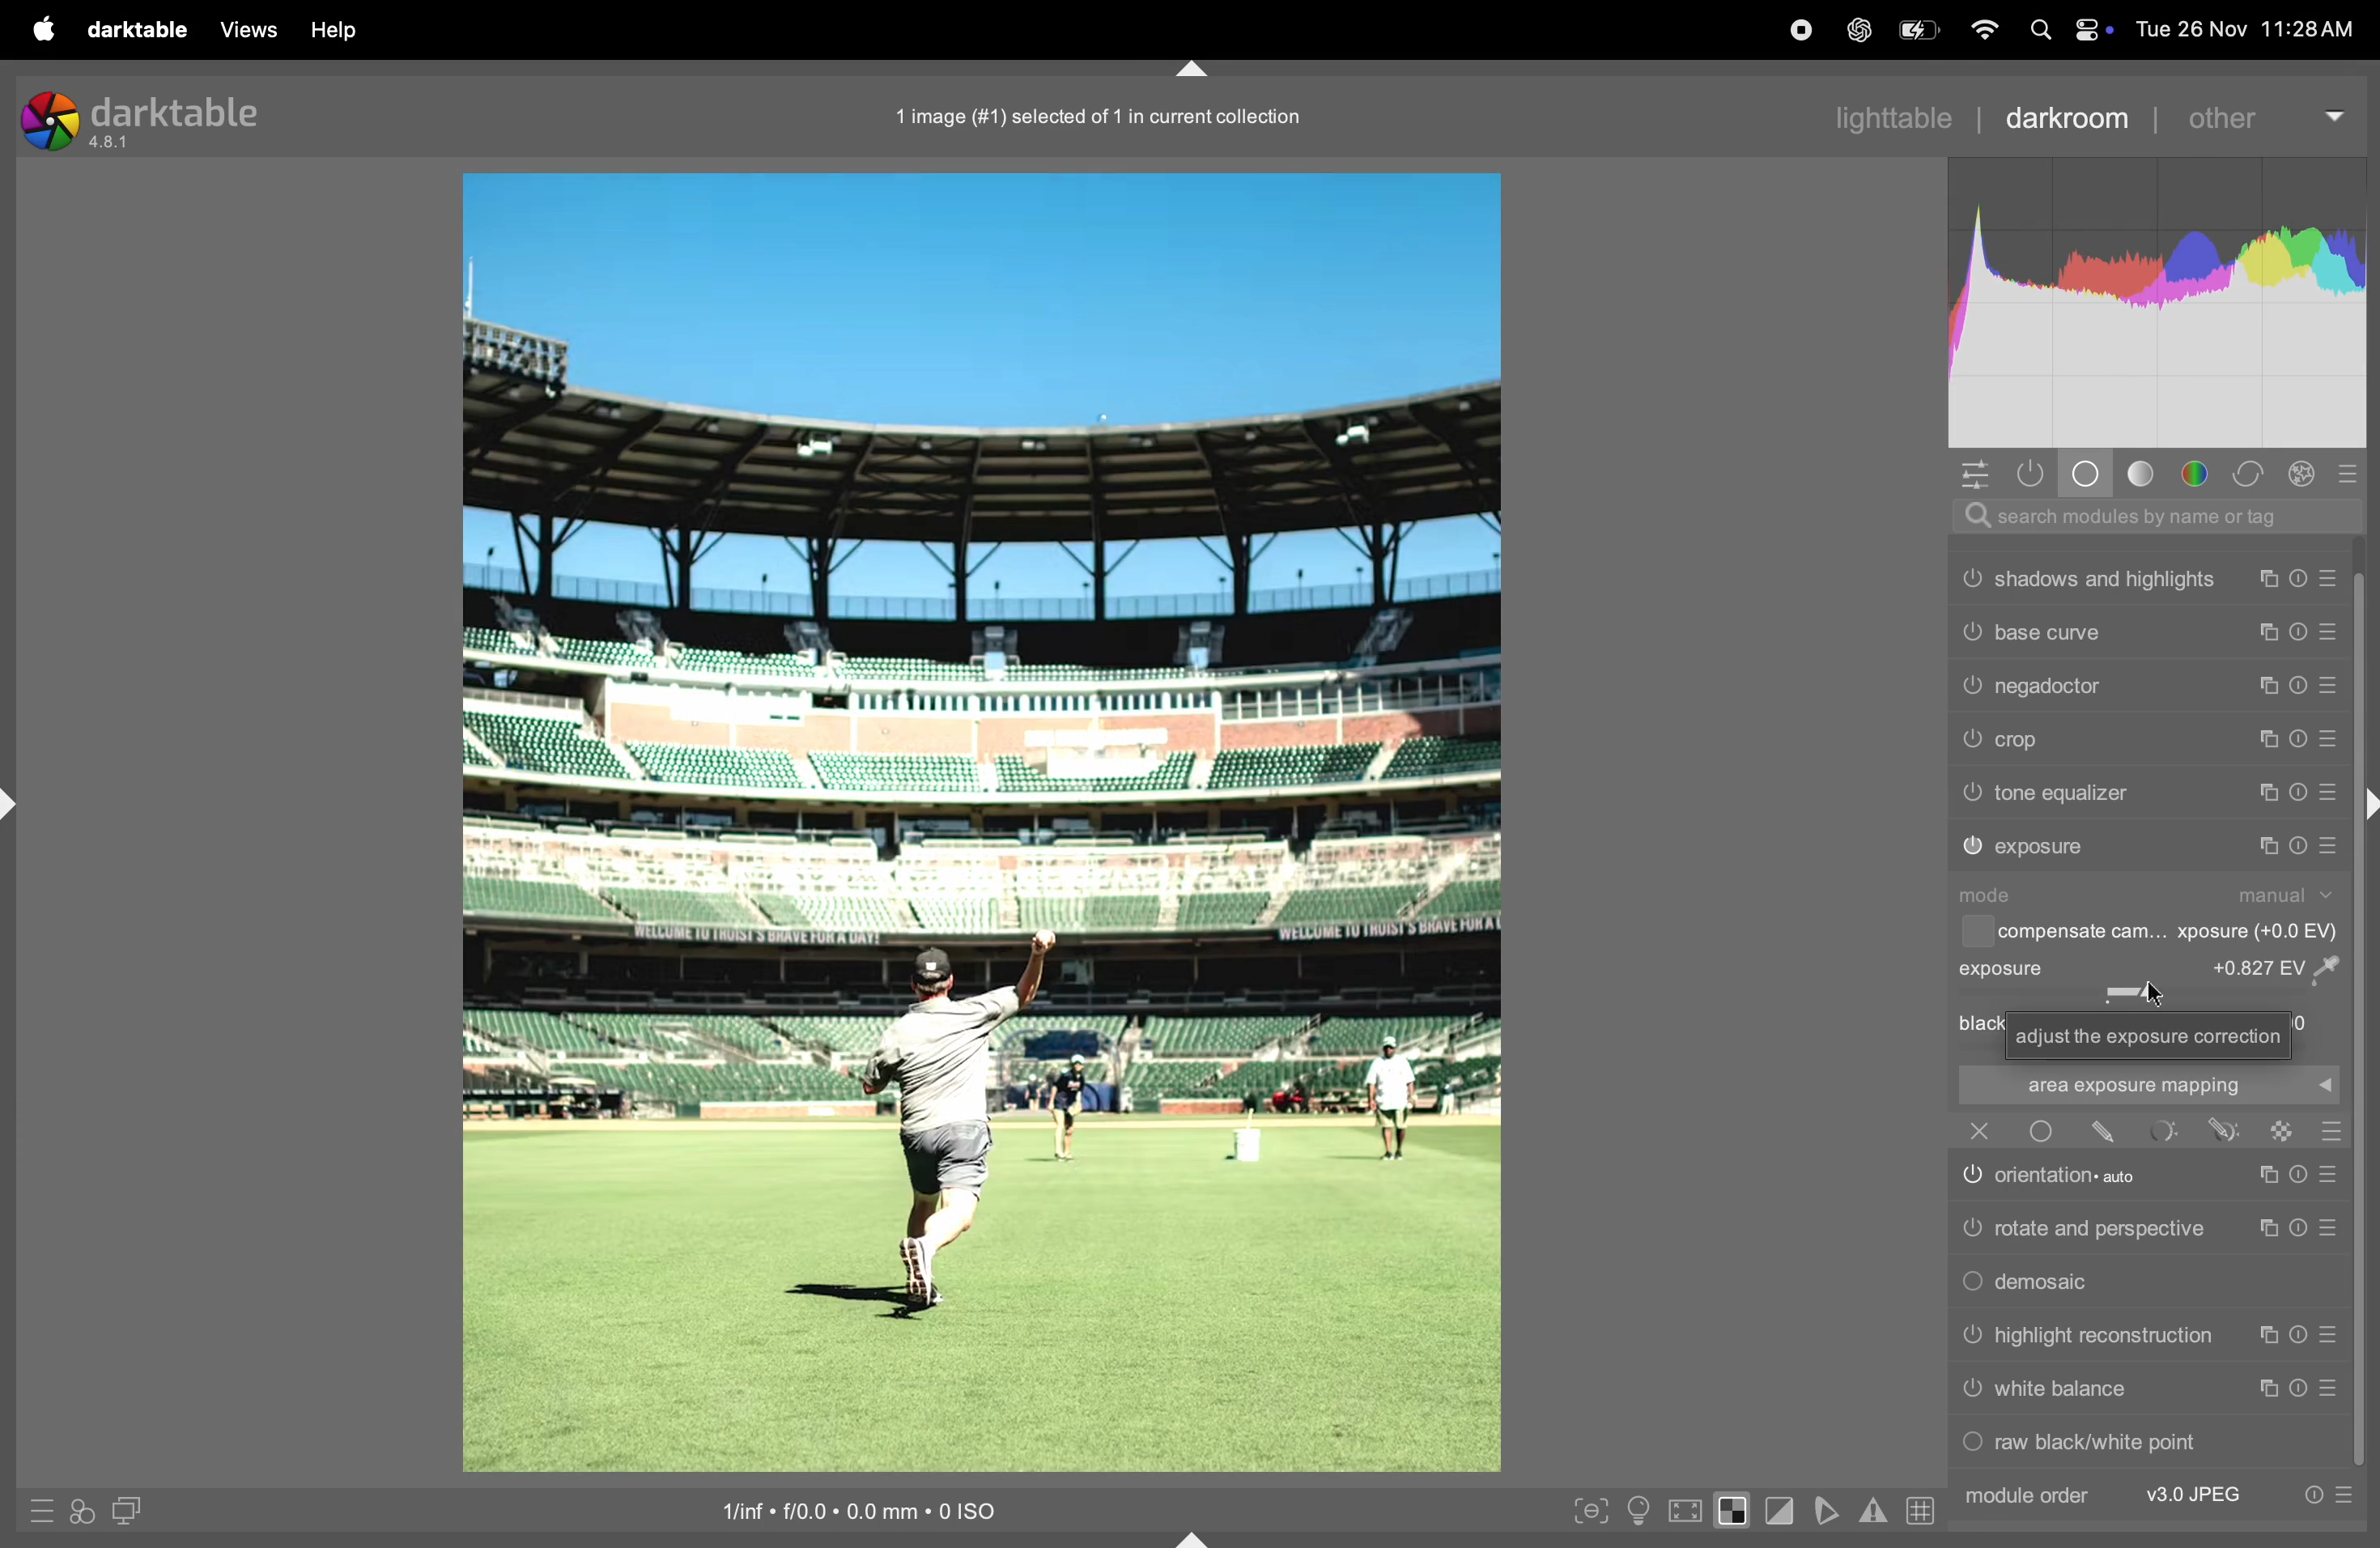  Describe the element at coordinates (2272, 686) in the screenshot. I see `copy` at that location.